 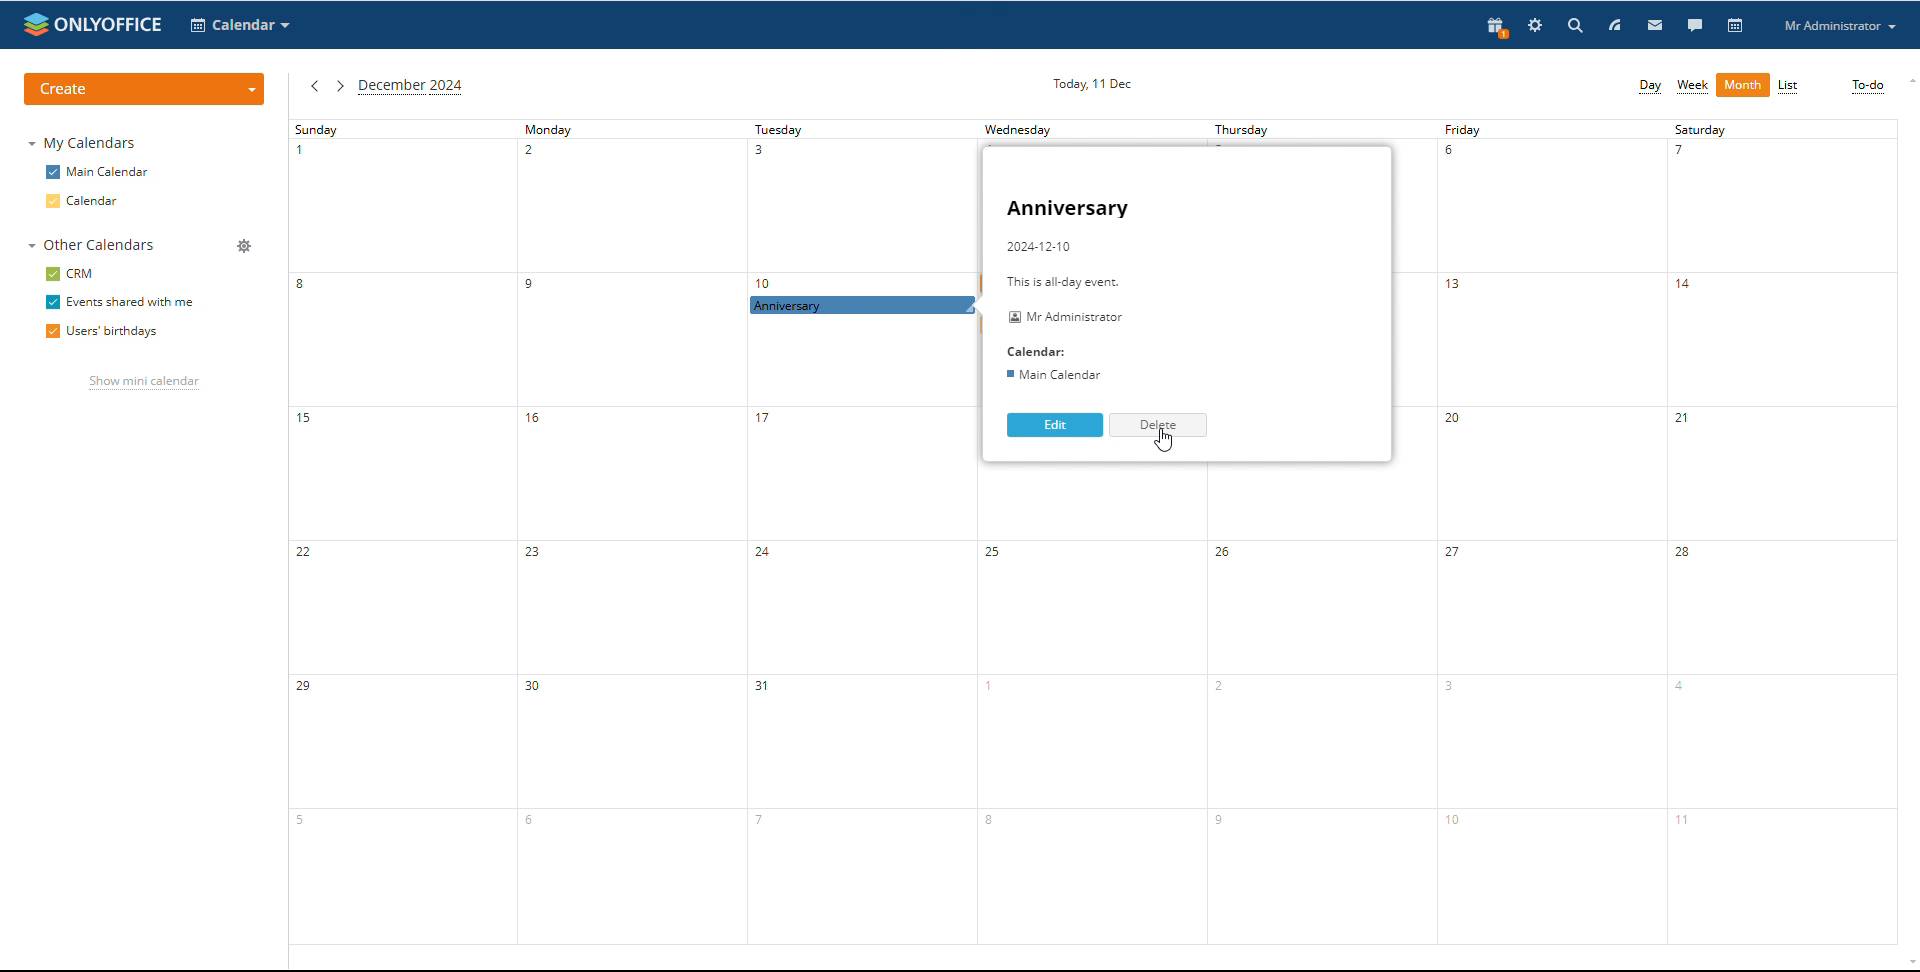 I want to click on search, so click(x=1578, y=25).